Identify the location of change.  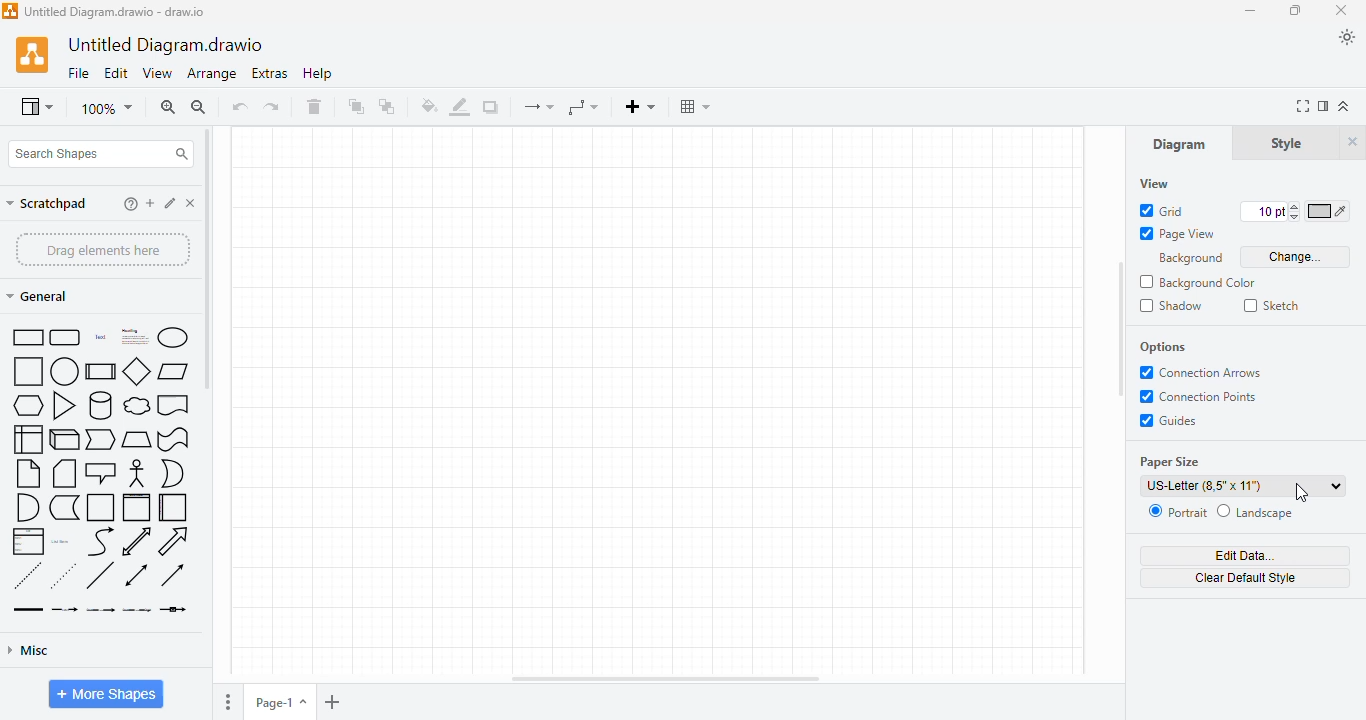
(1296, 257).